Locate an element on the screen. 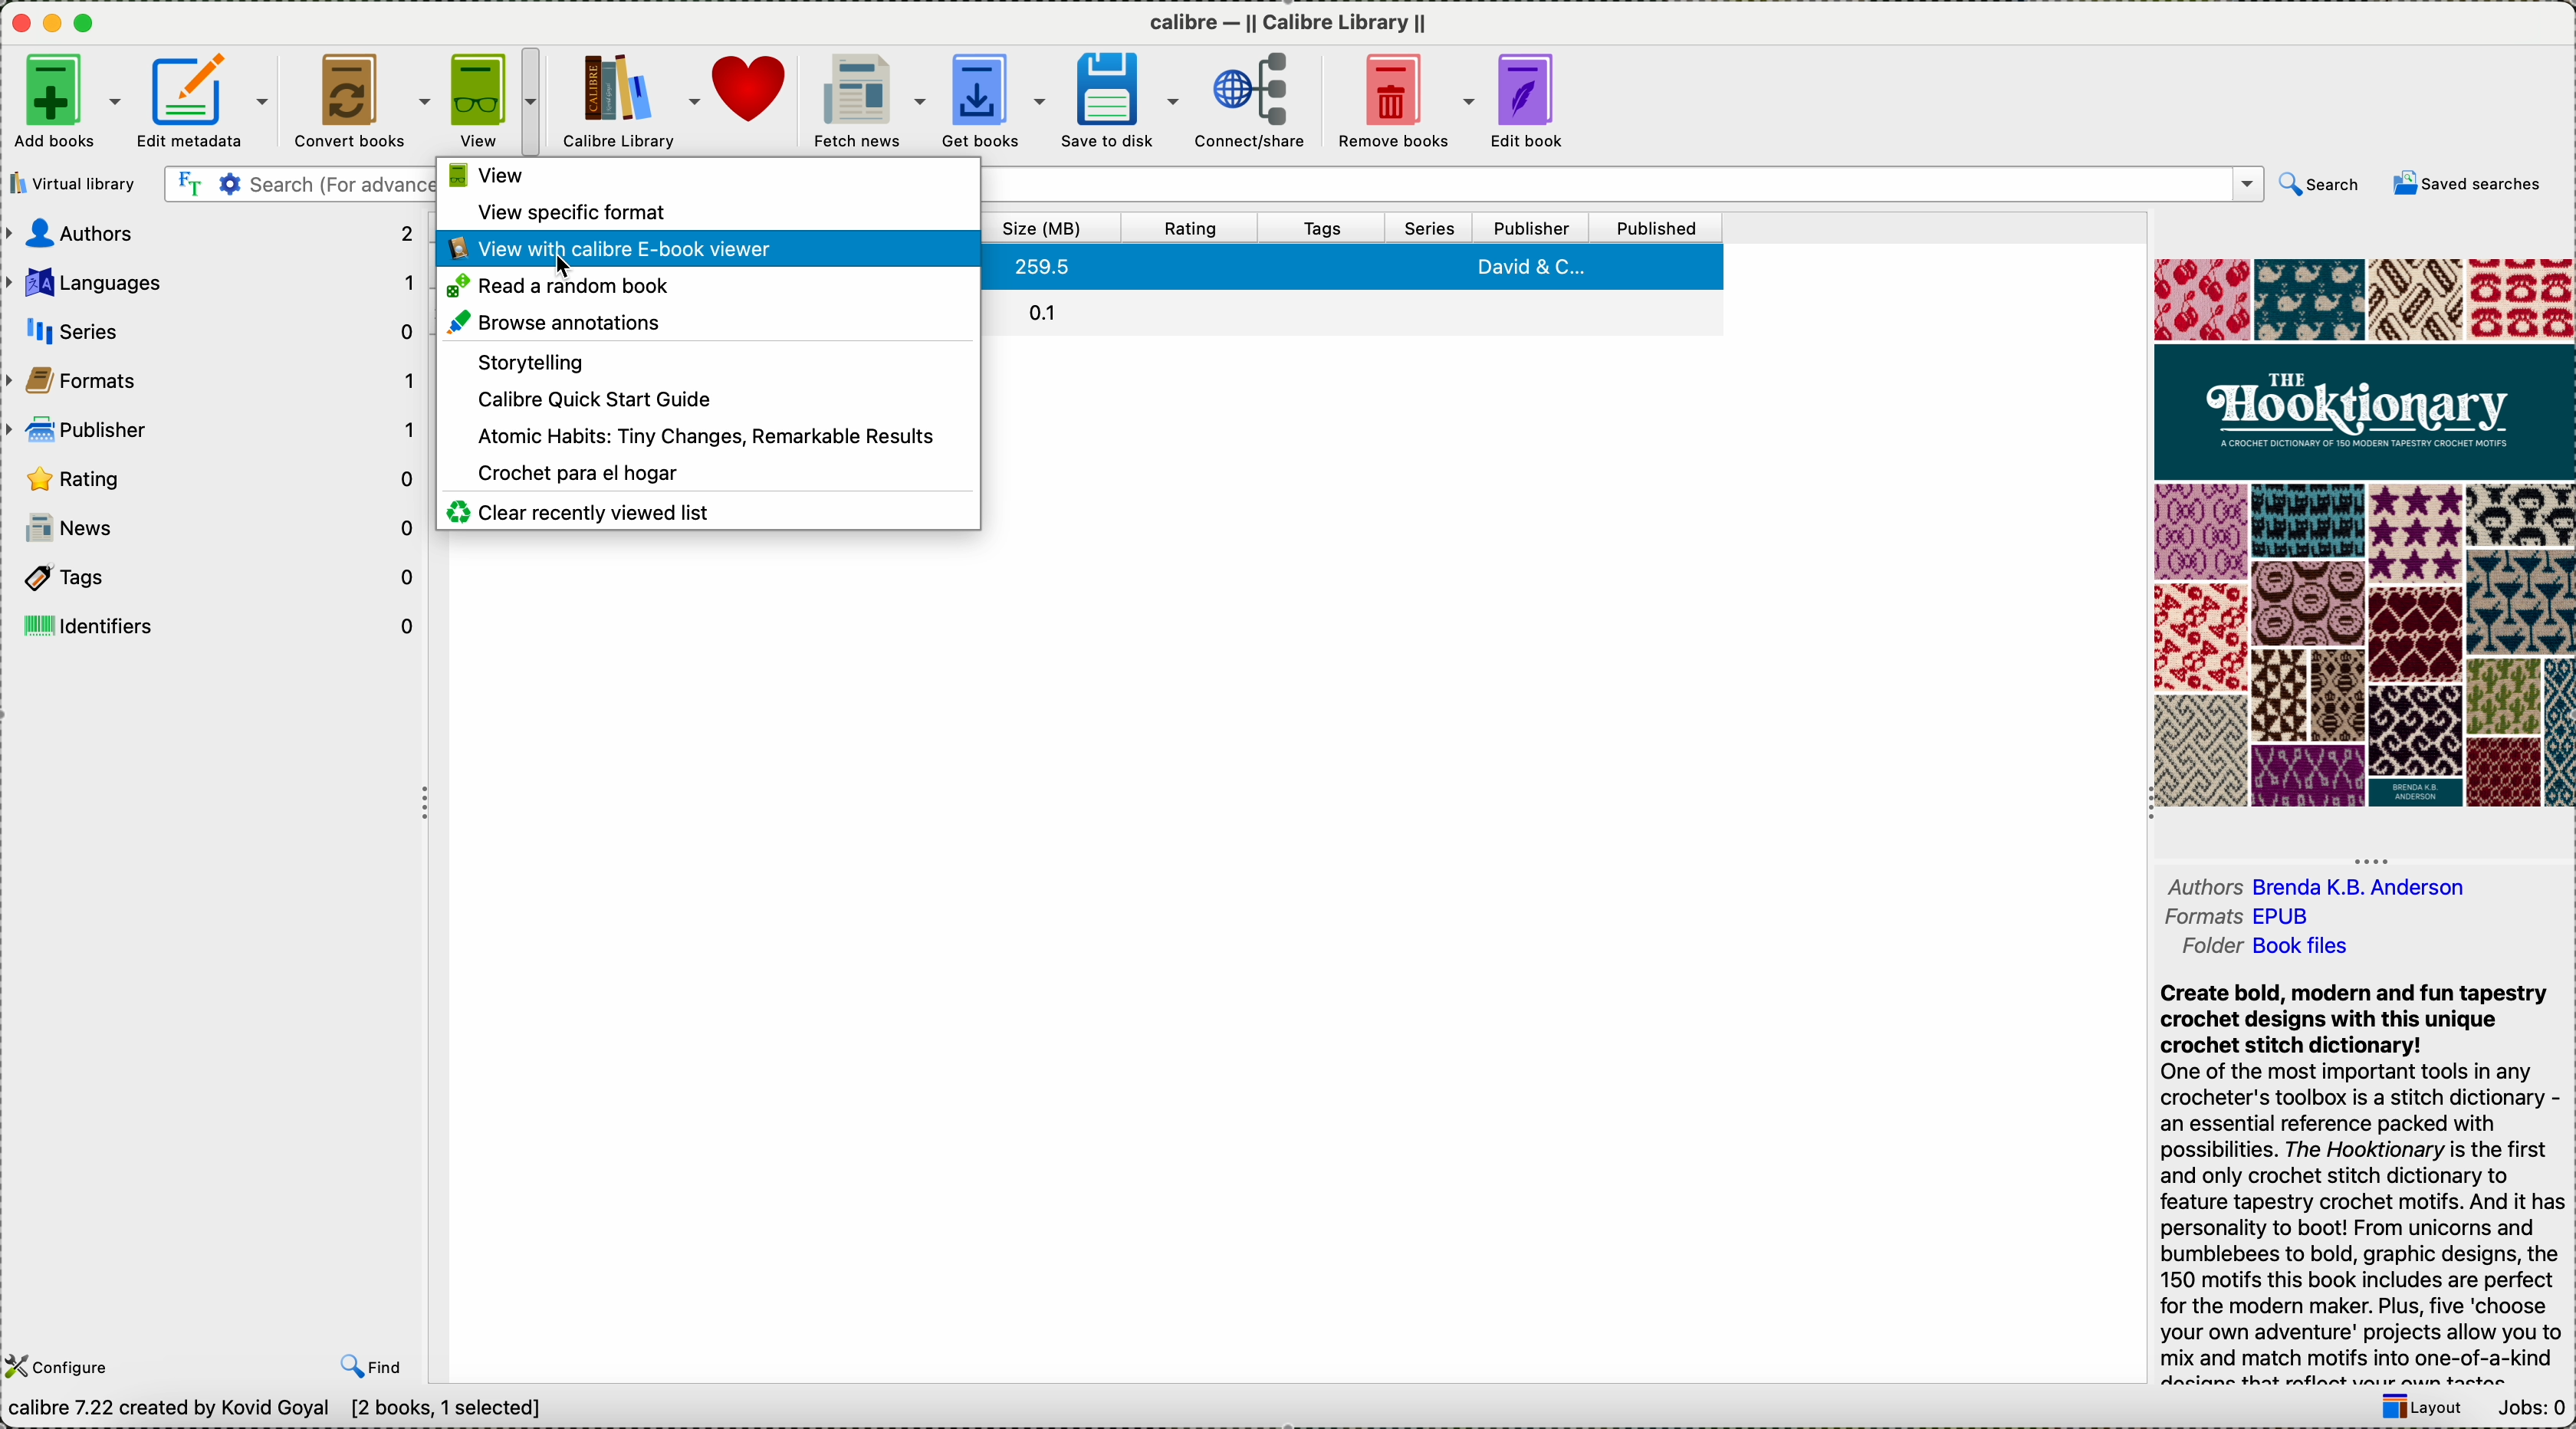 This screenshot has width=2576, height=1429. published is located at coordinates (1658, 227).